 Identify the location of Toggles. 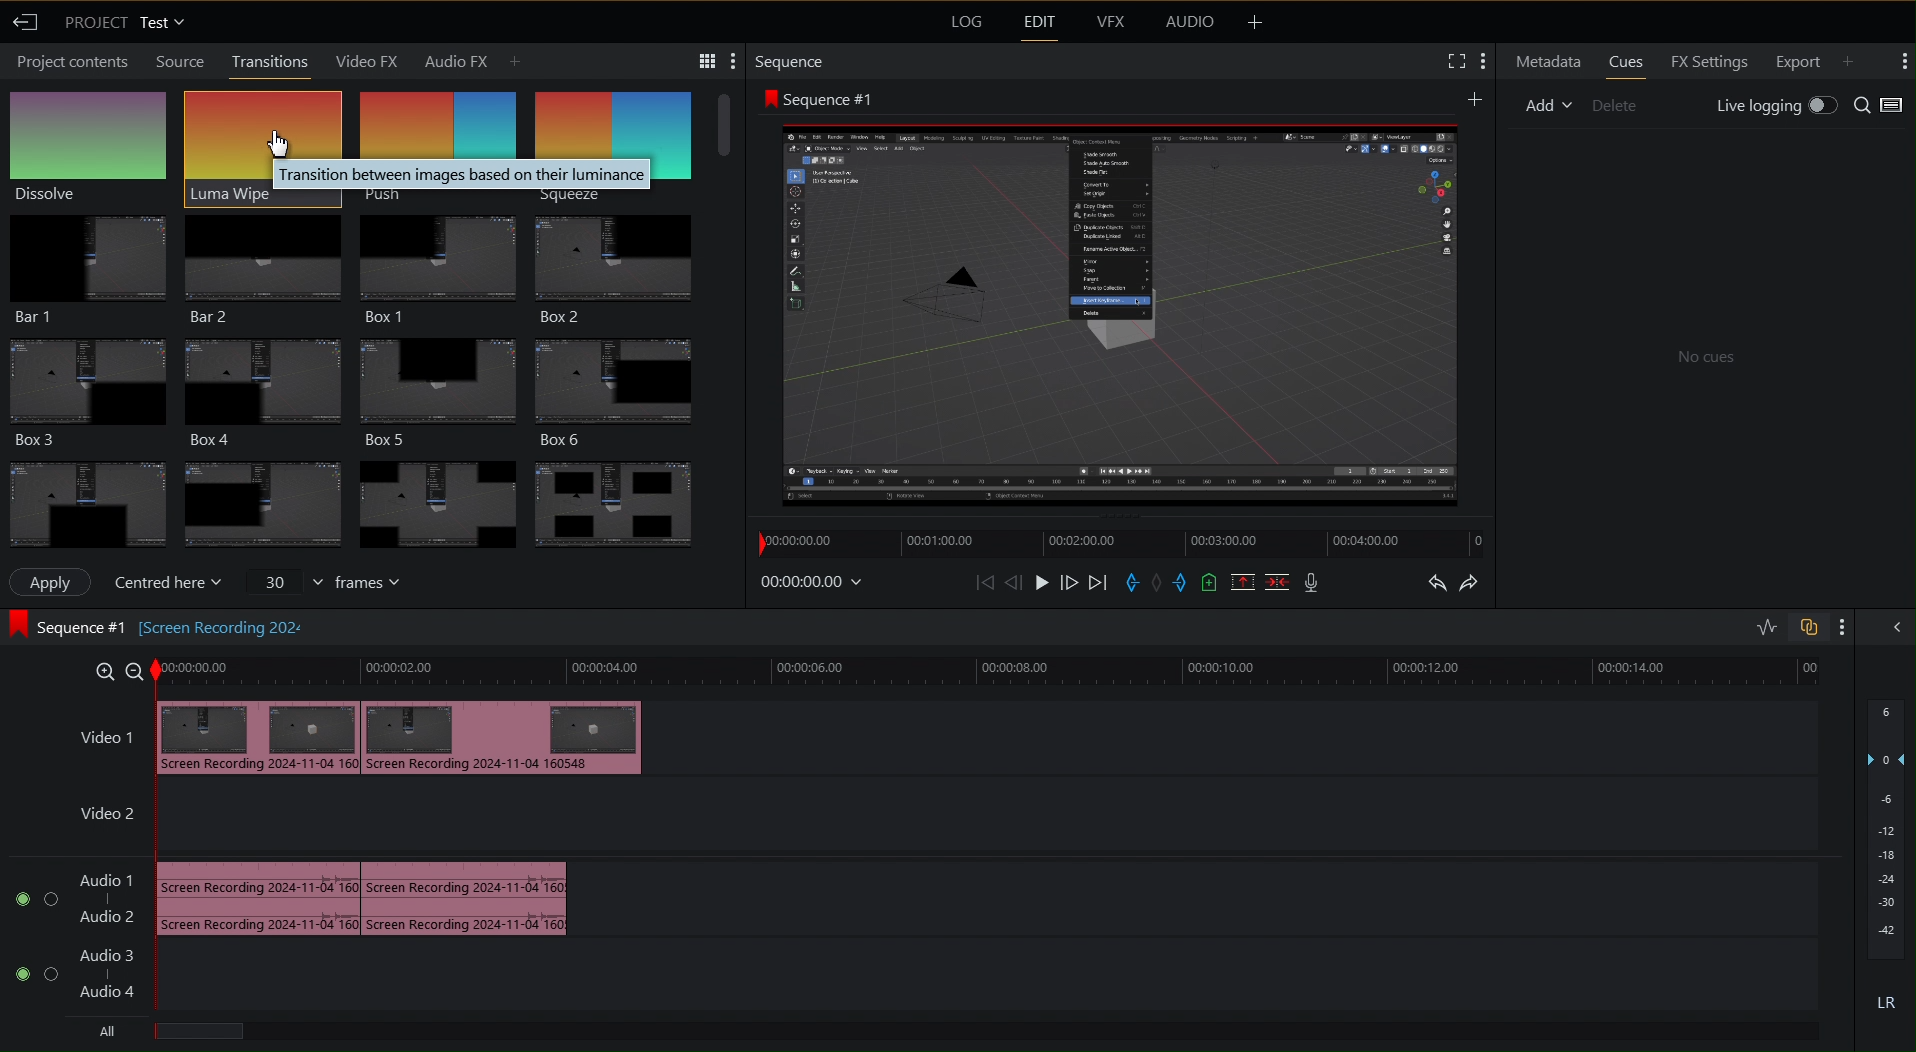
(1784, 627).